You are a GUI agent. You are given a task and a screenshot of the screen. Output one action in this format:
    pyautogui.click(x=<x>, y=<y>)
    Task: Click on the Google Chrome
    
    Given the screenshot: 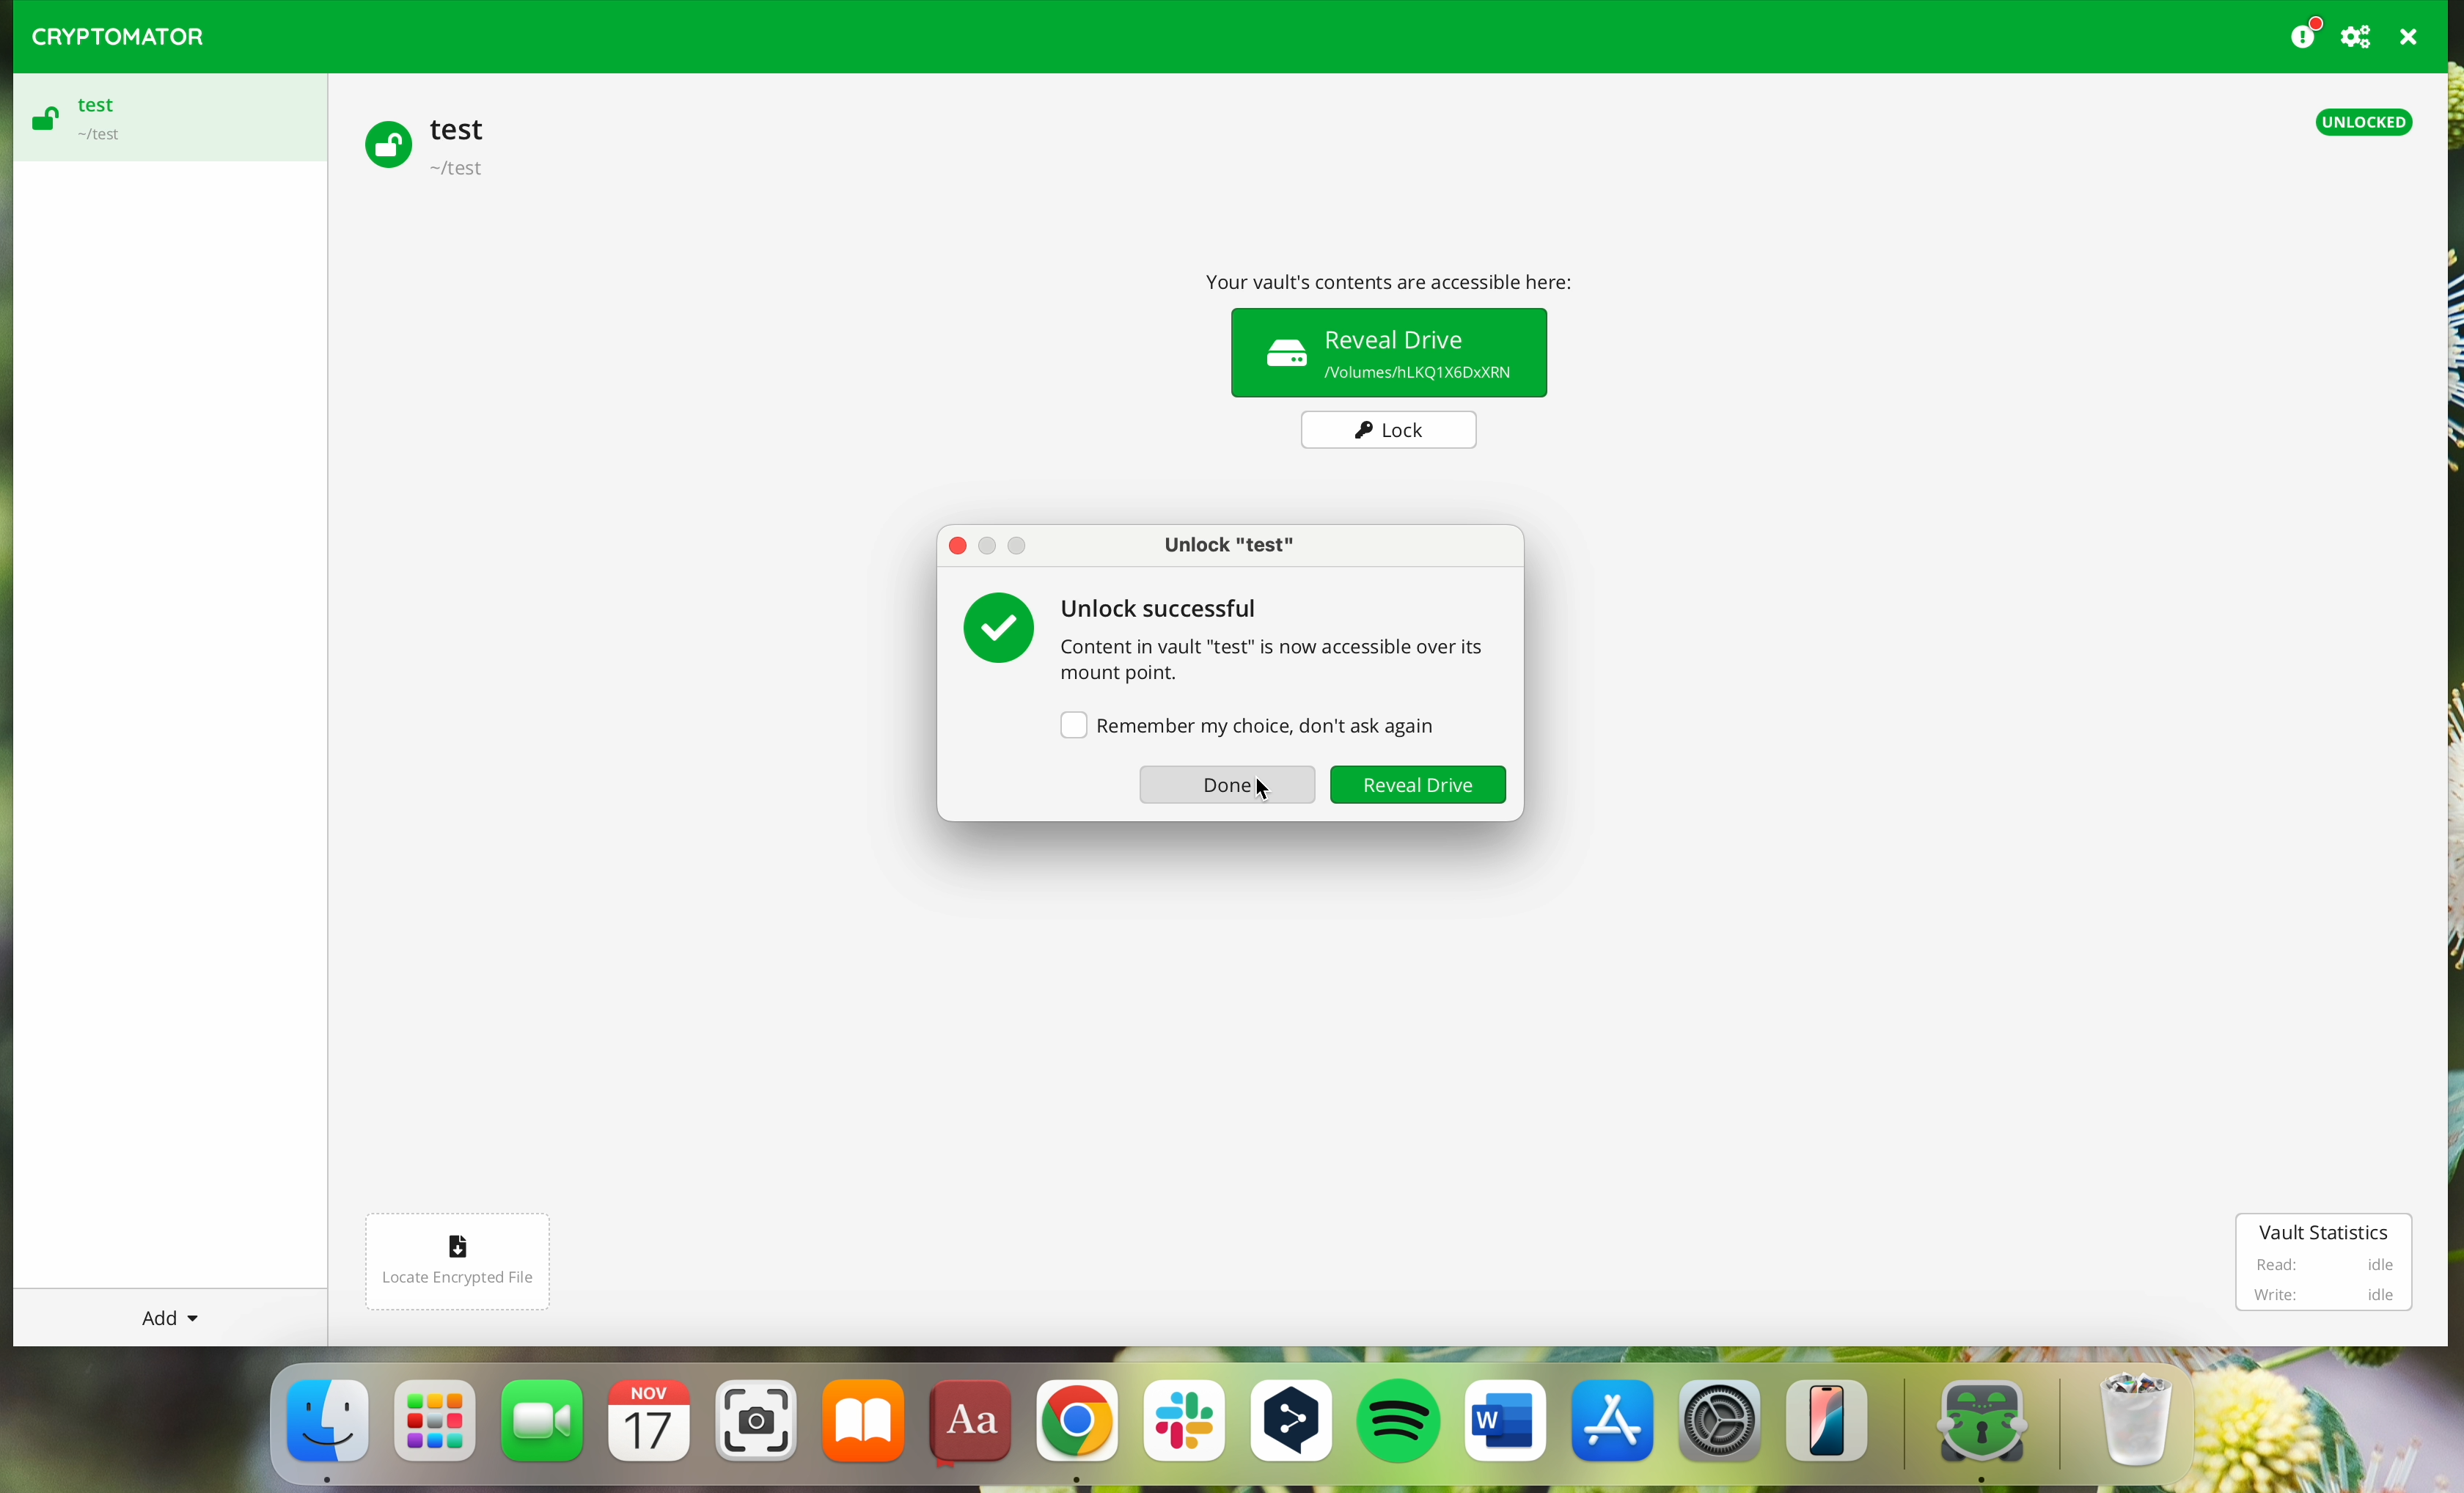 What is the action you would take?
    pyautogui.click(x=1075, y=1431)
    